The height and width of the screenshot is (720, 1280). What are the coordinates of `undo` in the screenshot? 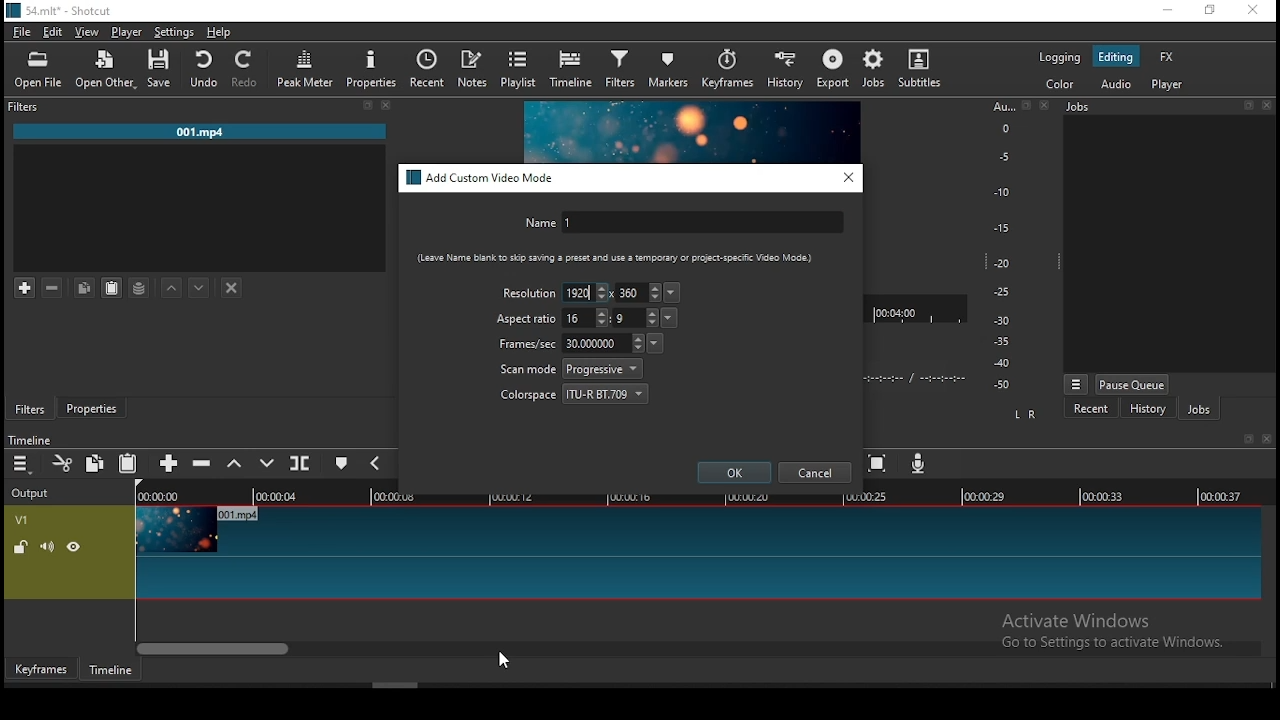 It's located at (205, 69).